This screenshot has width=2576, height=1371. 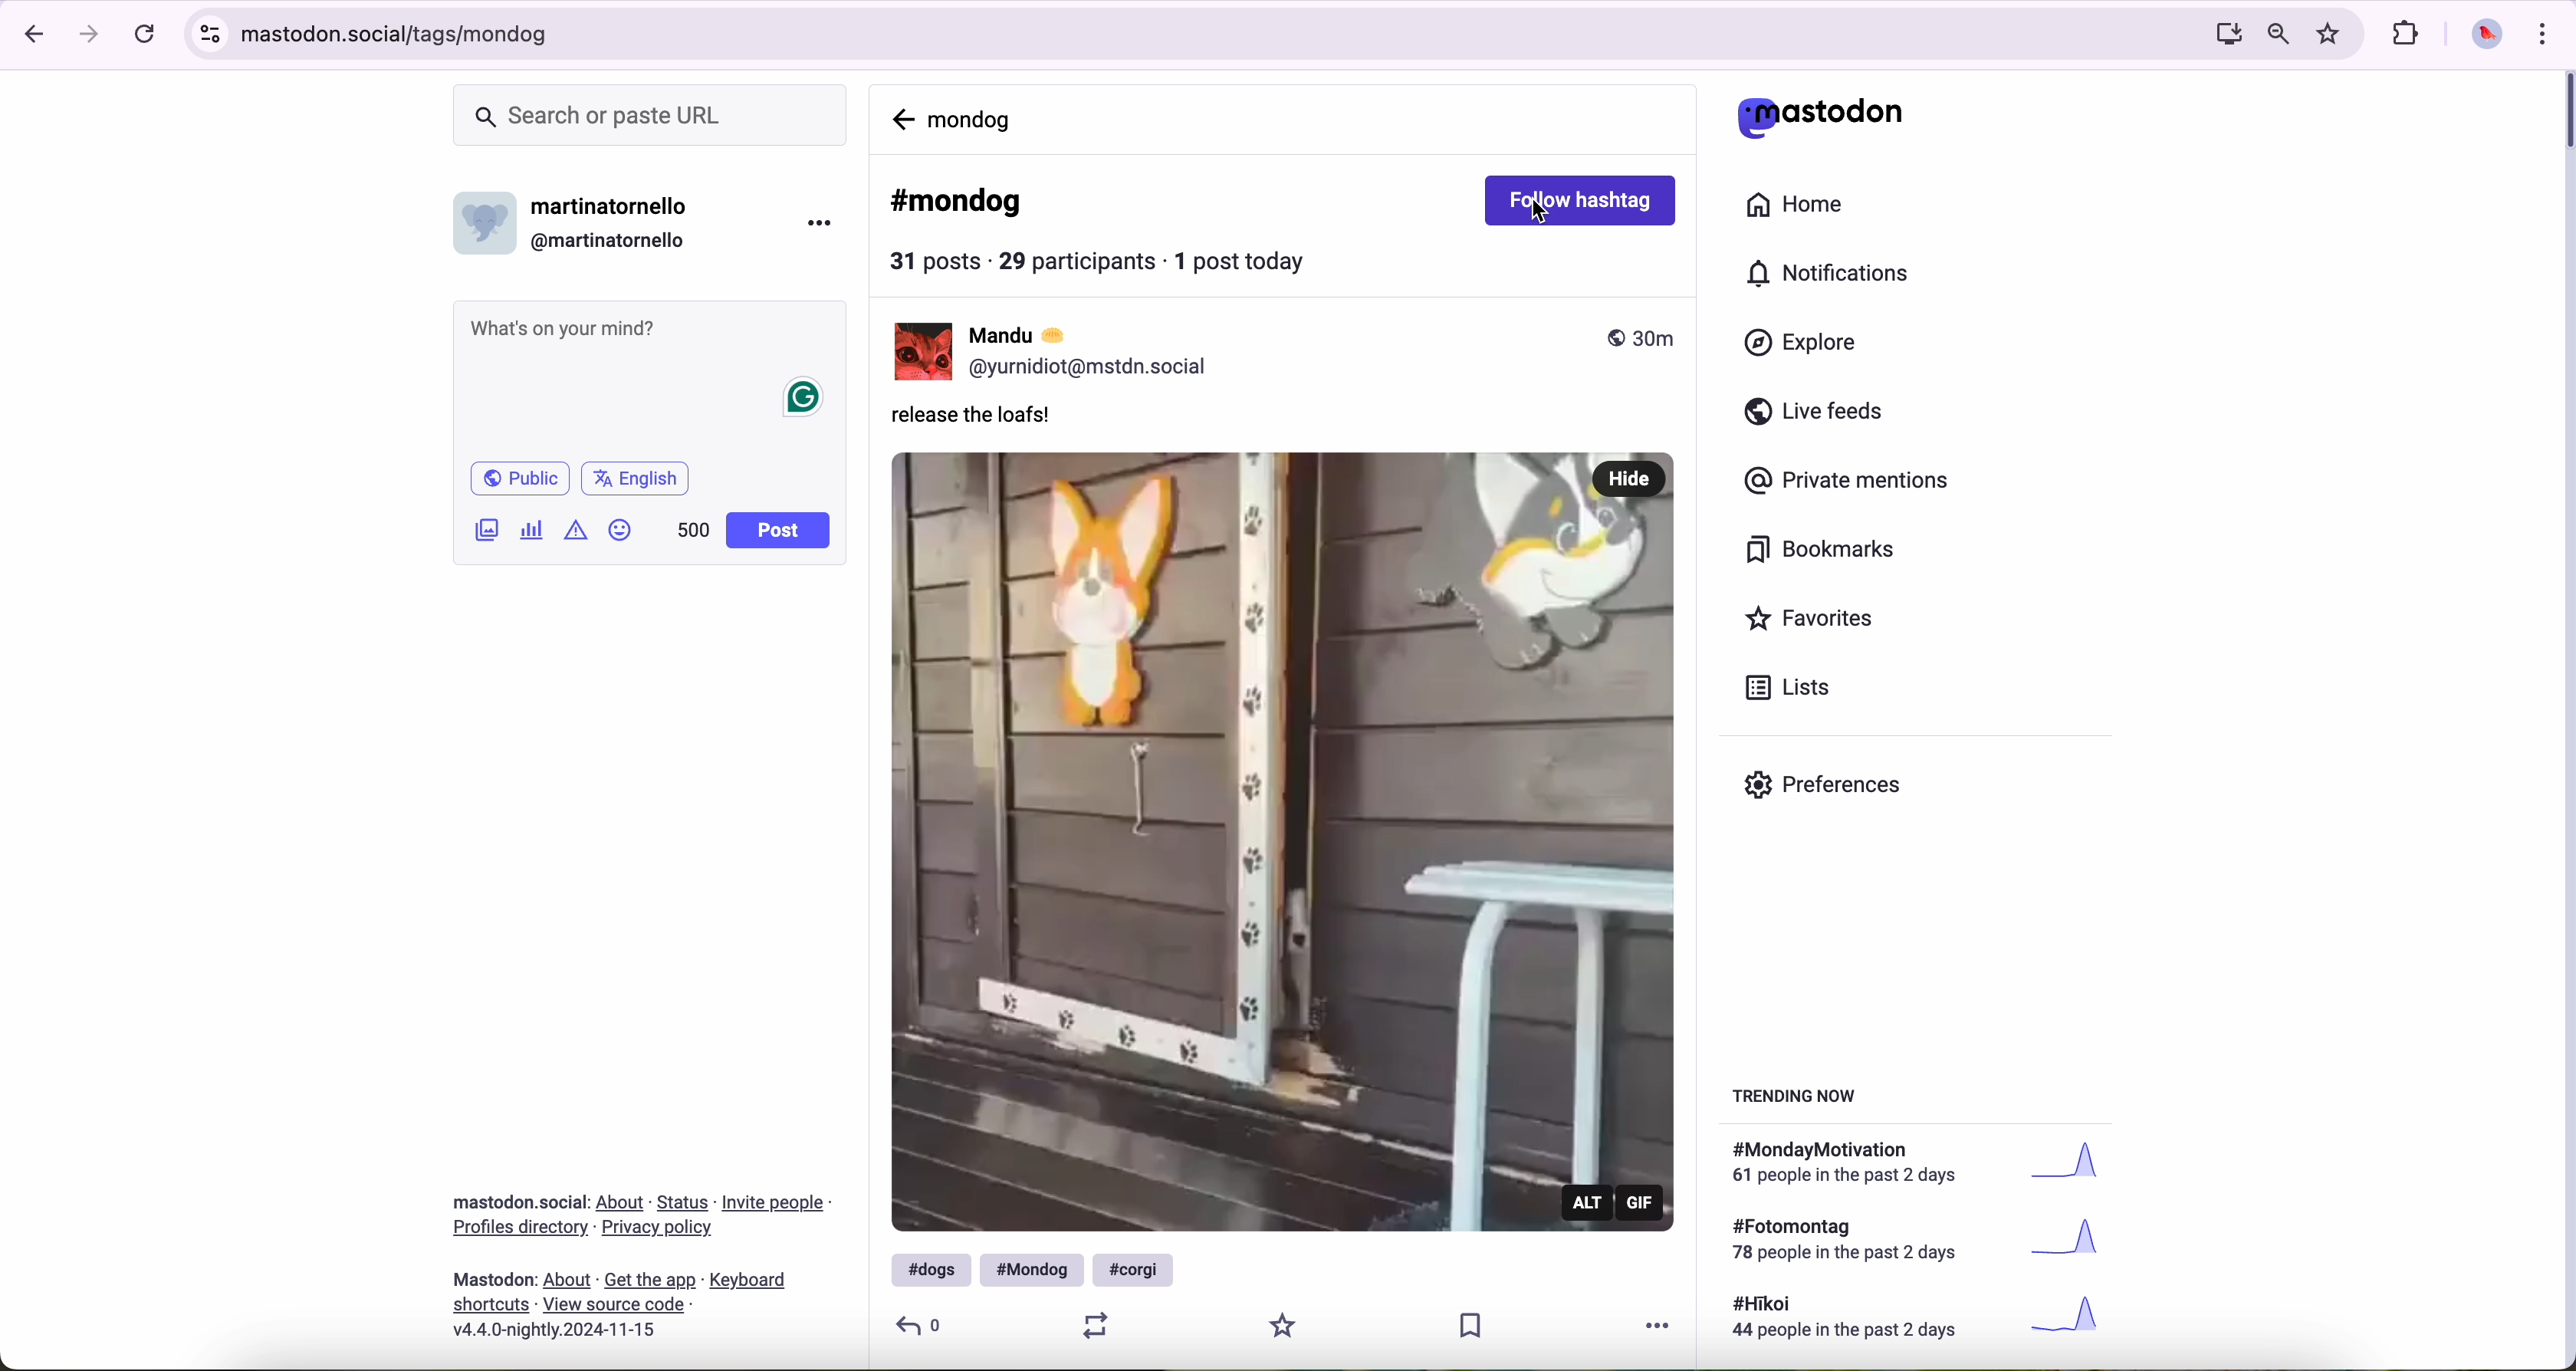 What do you see at coordinates (901, 116) in the screenshot?
I see `navigate back` at bounding box center [901, 116].